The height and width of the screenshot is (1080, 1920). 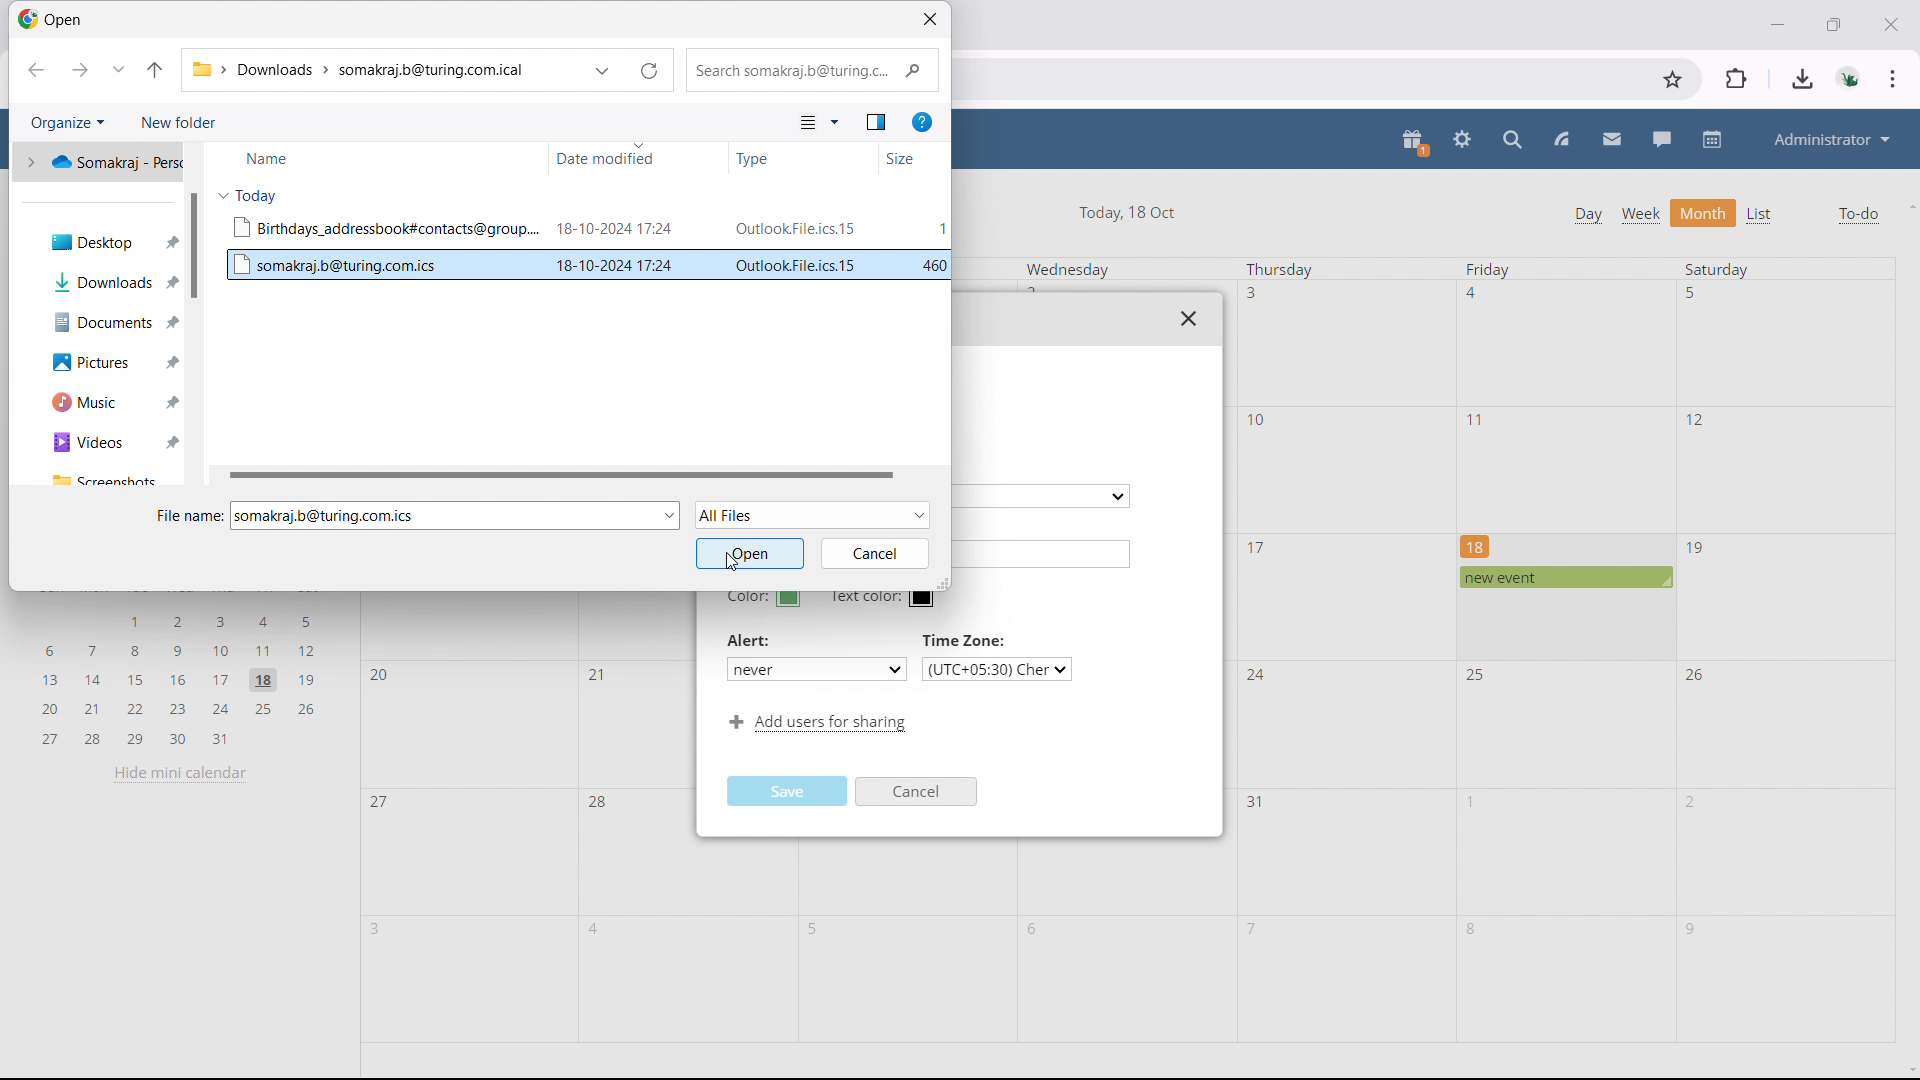 What do you see at coordinates (1673, 80) in the screenshot?
I see `bookmark this tab` at bounding box center [1673, 80].